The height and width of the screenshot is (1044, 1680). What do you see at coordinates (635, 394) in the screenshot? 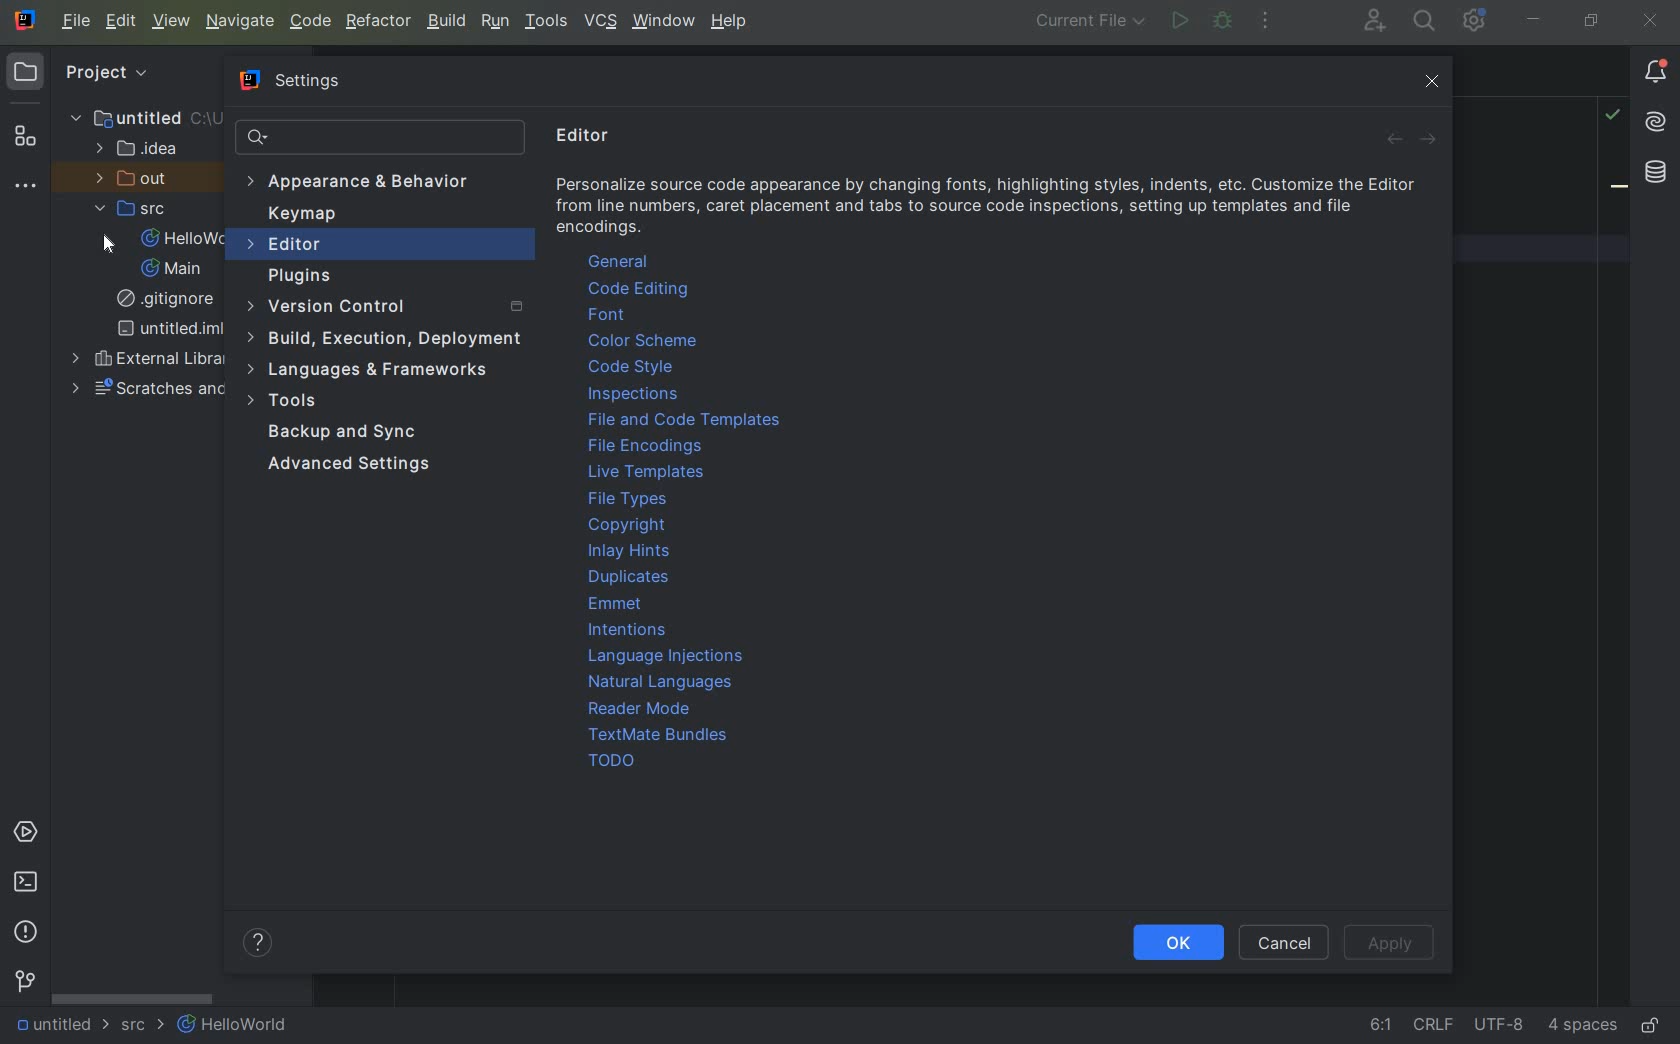
I see `inspections` at bounding box center [635, 394].